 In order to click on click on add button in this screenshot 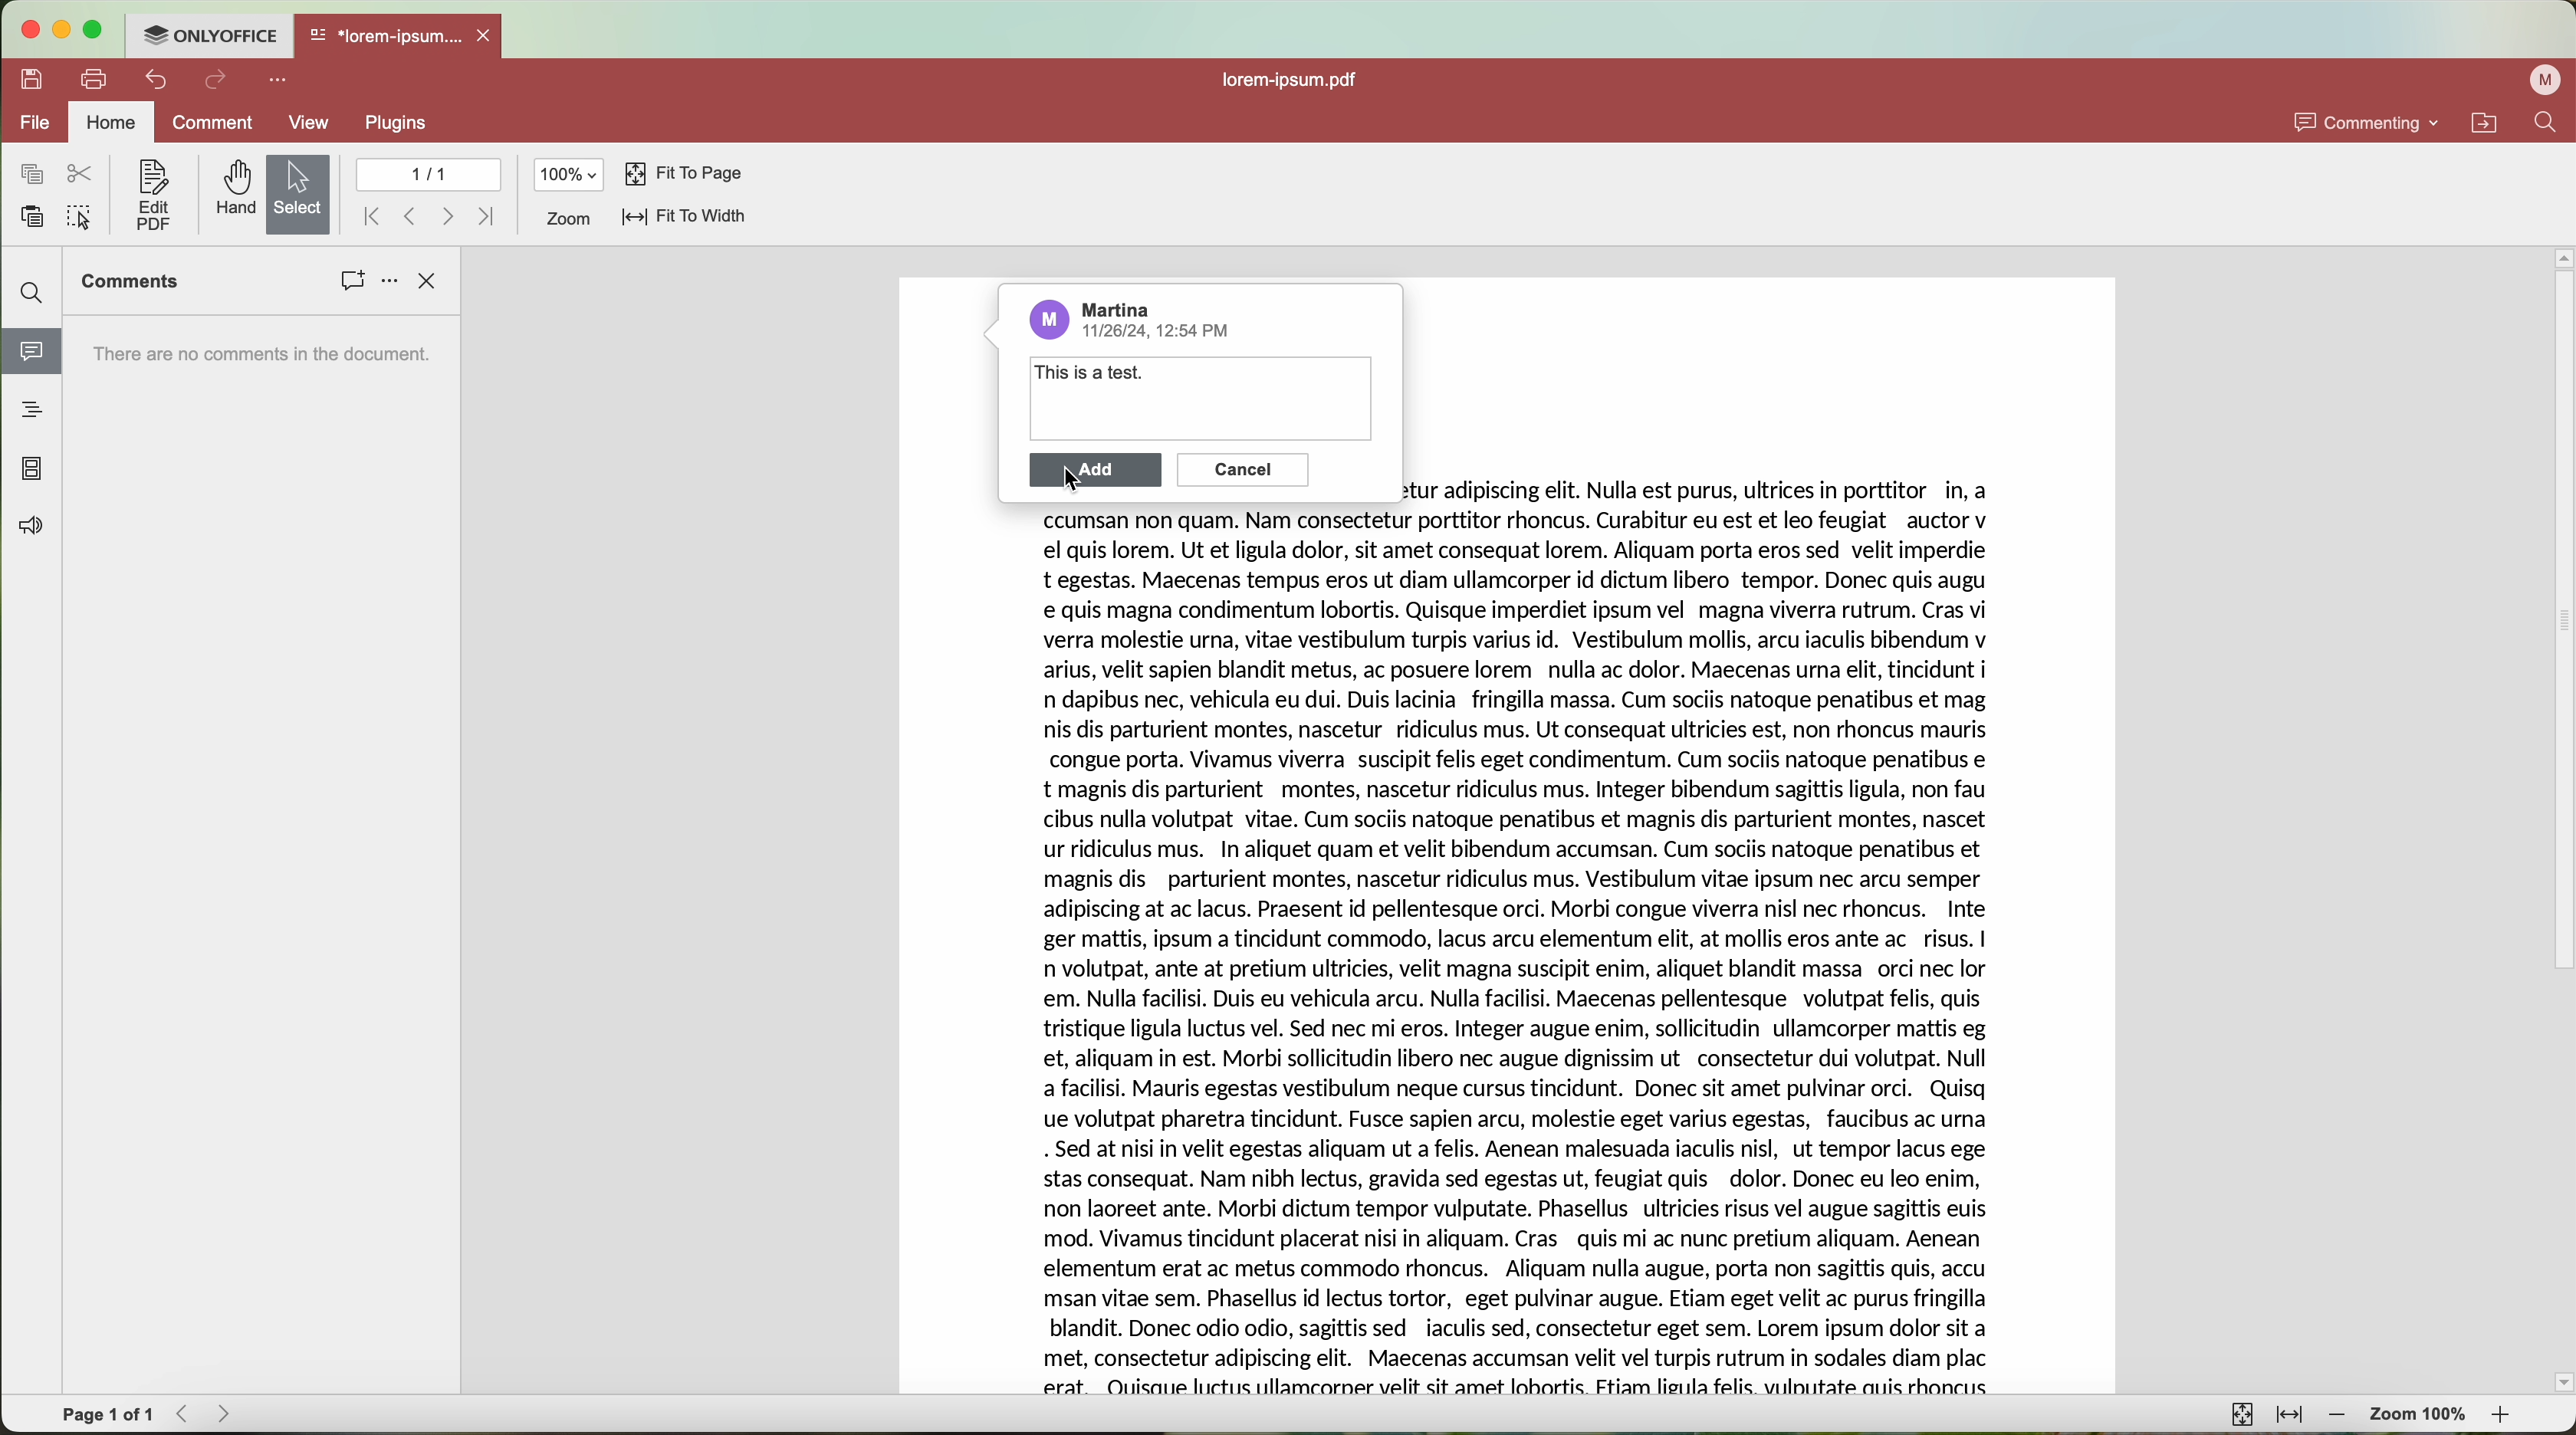, I will do `click(1096, 474)`.